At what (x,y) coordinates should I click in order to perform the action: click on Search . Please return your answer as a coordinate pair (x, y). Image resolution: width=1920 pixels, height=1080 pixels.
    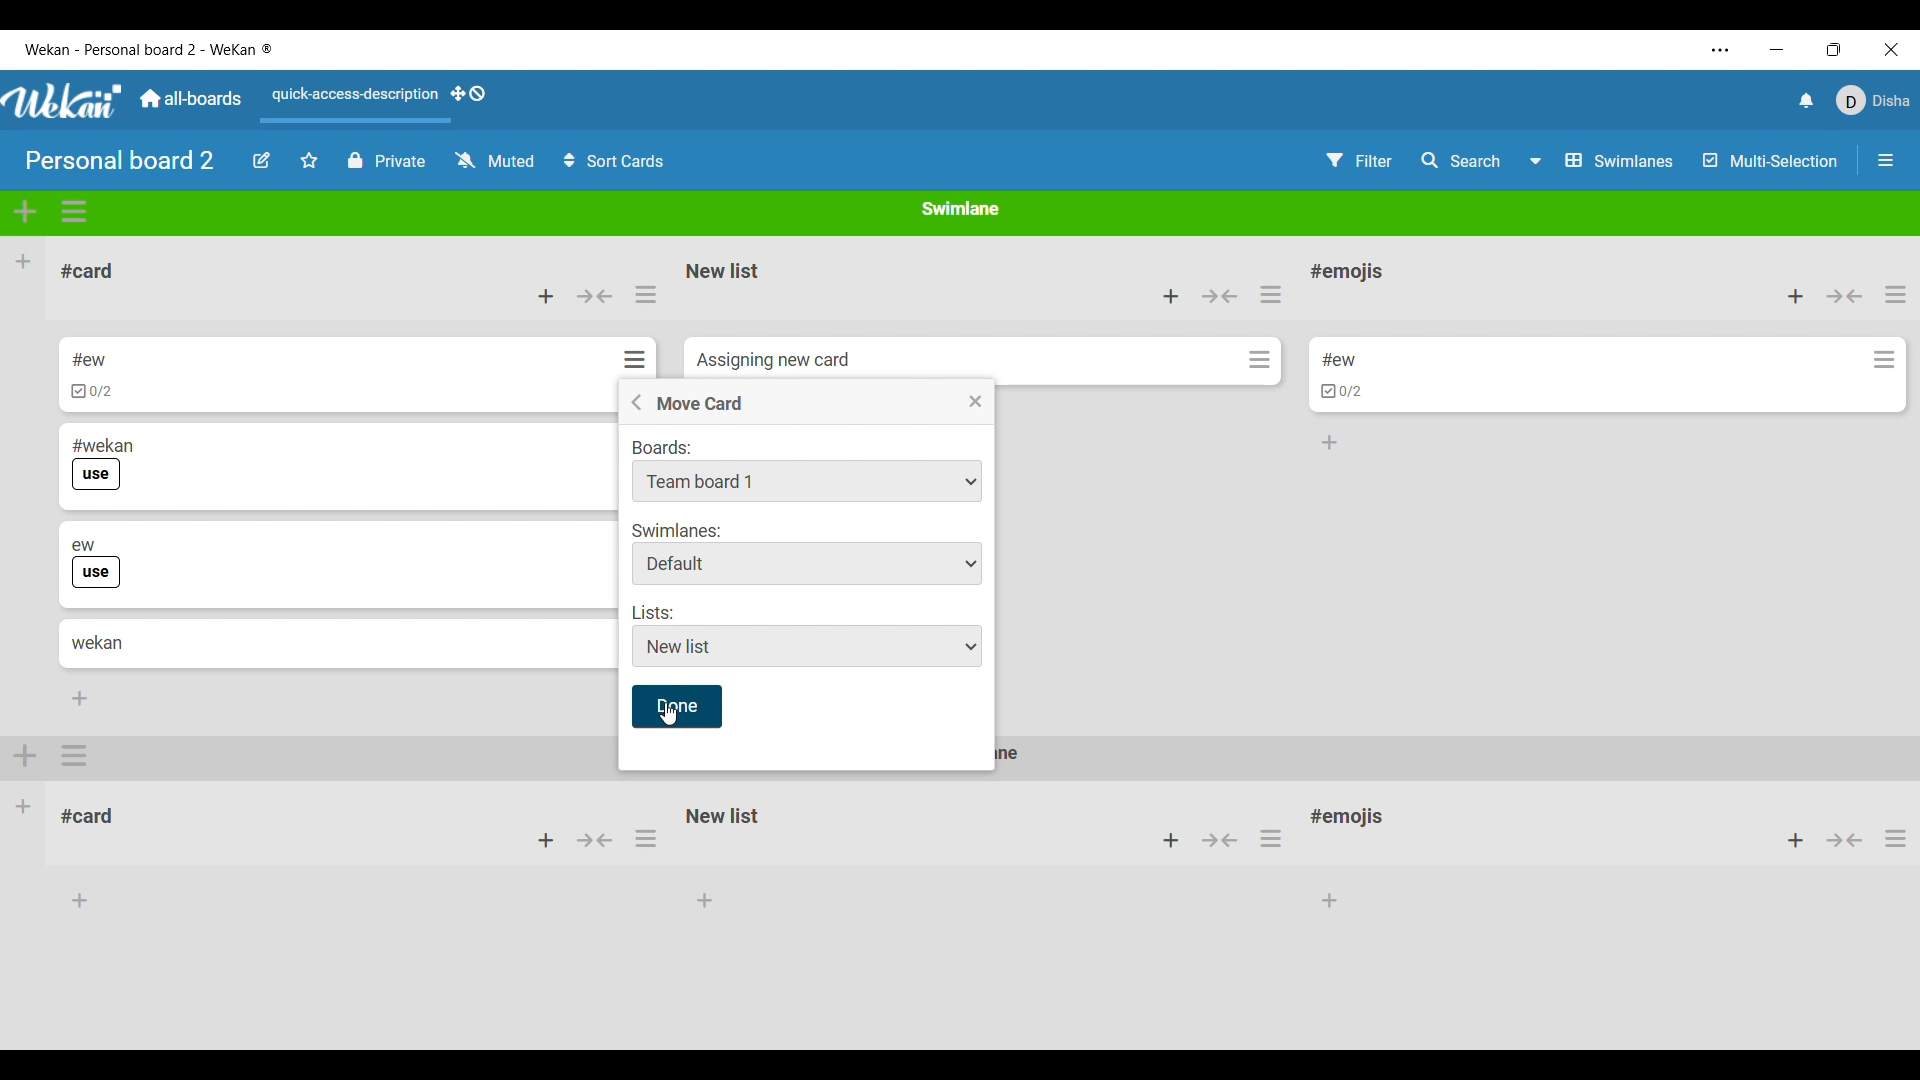
    Looking at the image, I should click on (1462, 160).